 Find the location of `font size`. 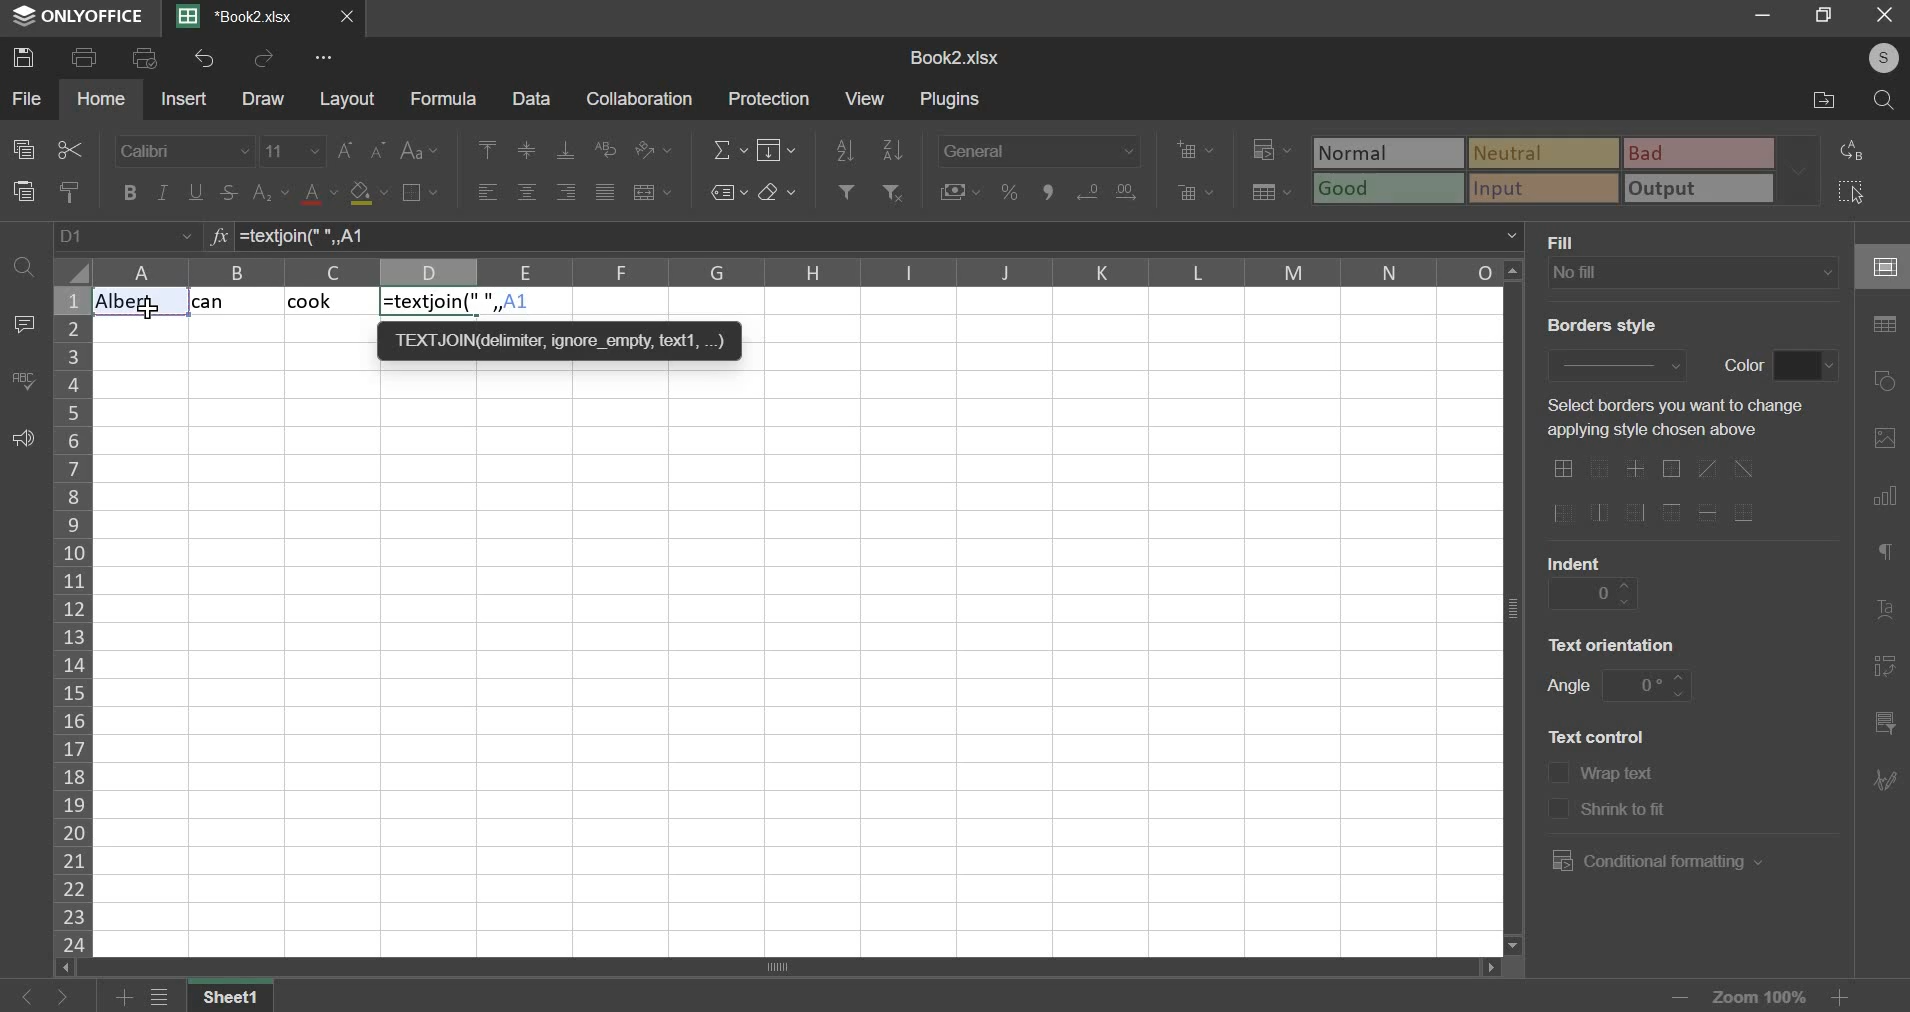

font size is located at coordinates (293, 150).